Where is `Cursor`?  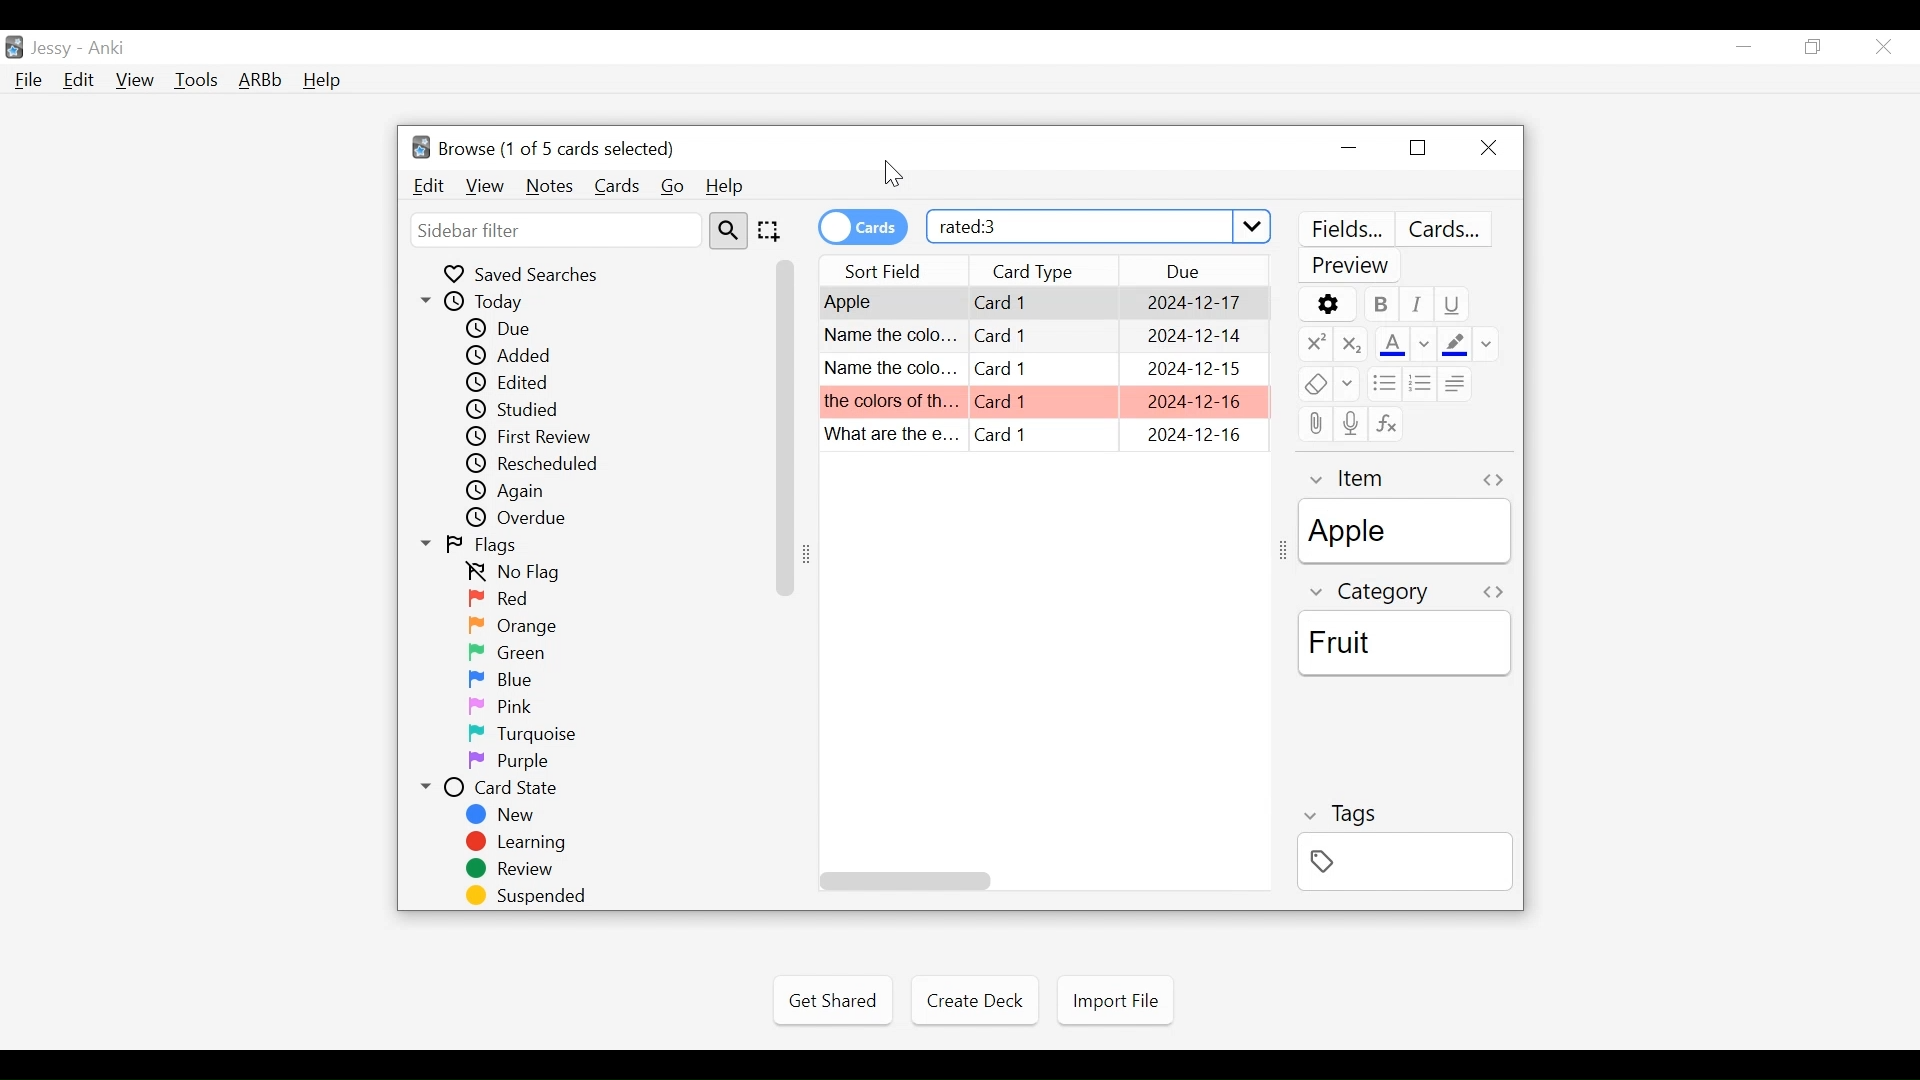 Cursor is located at coordinates (893, 177).